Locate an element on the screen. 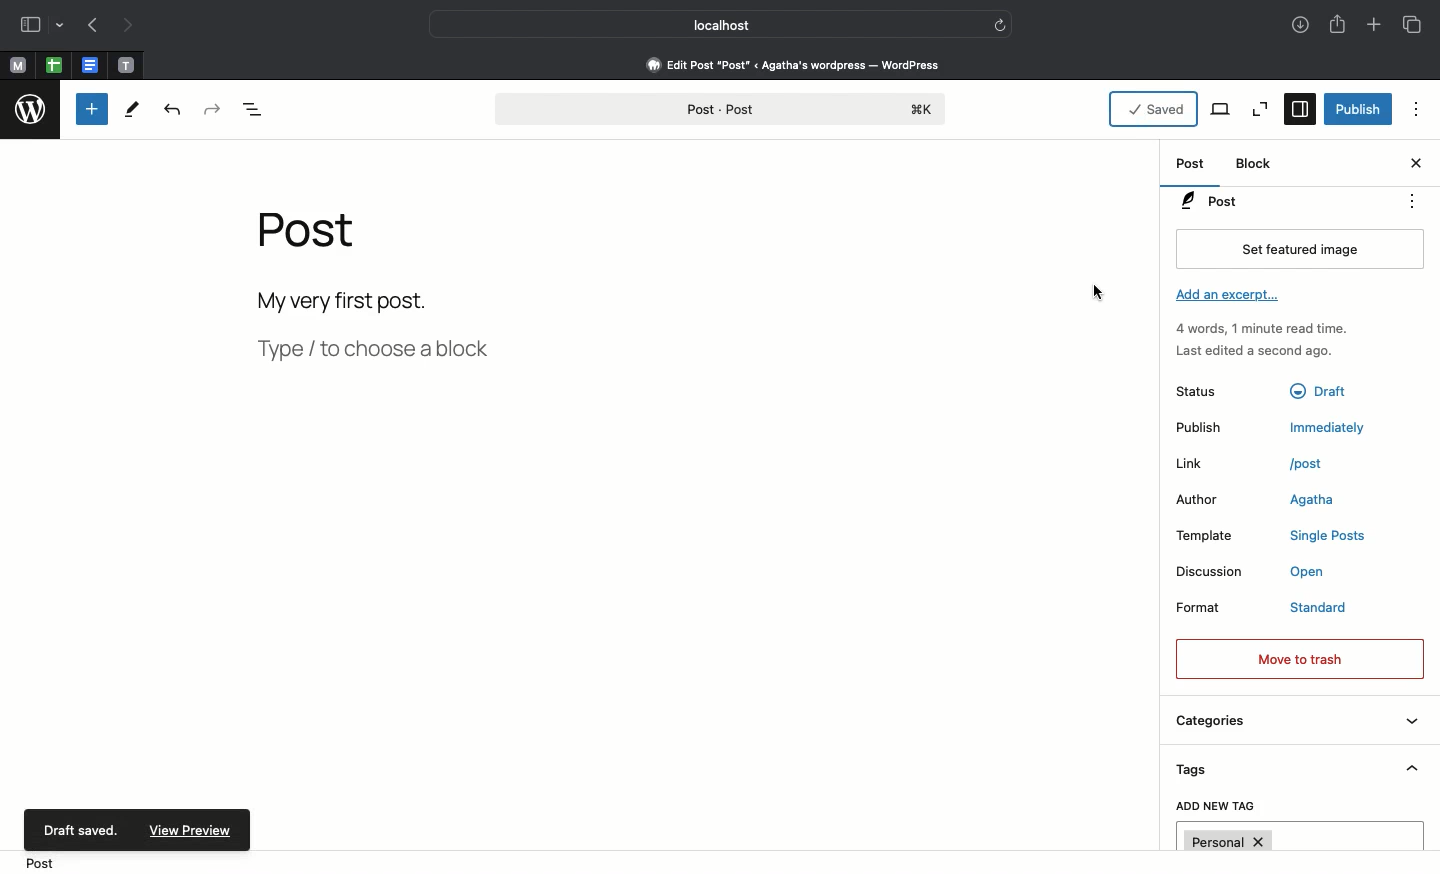 This screenshot has width=1440, height=874. Edit post is located at coordinates (806, 64).